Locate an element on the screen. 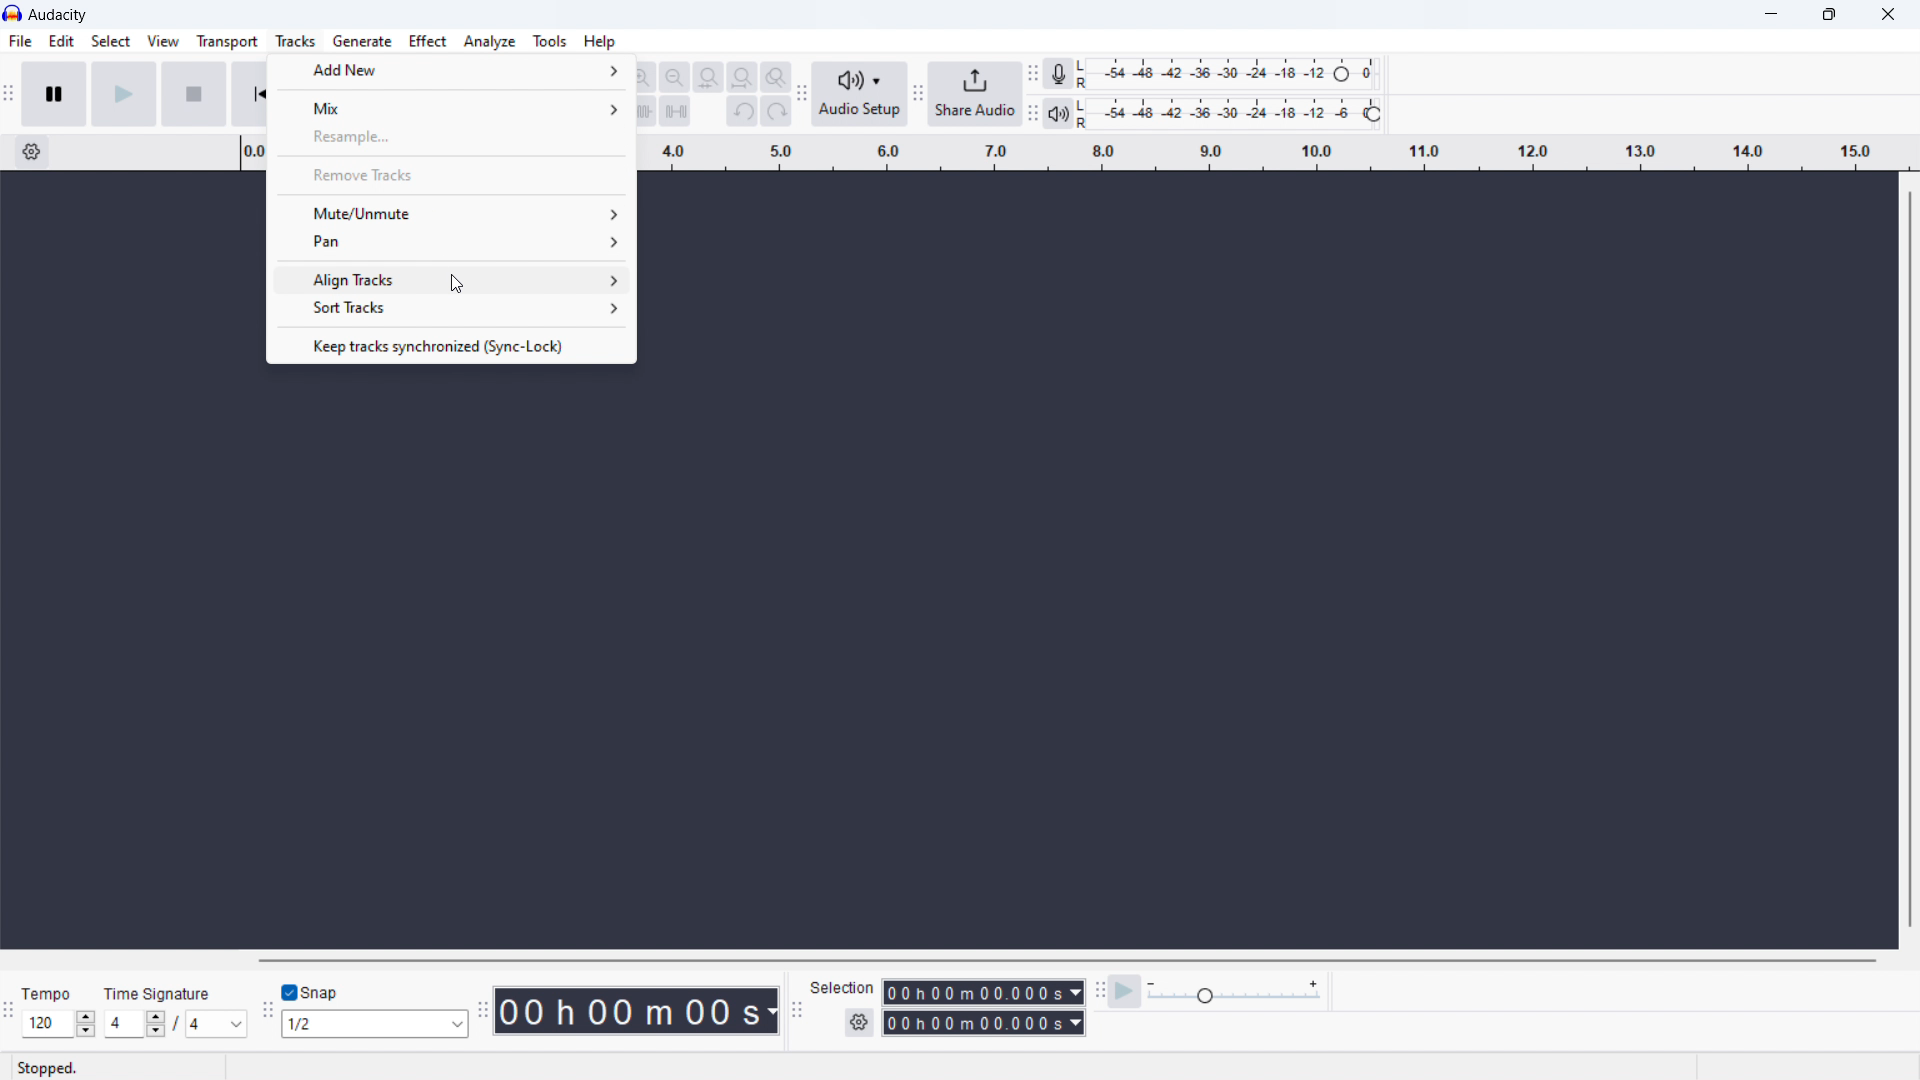 The width and height of the screenshot is (1920, 1080). audio setup is located at coordinates (861, 94).